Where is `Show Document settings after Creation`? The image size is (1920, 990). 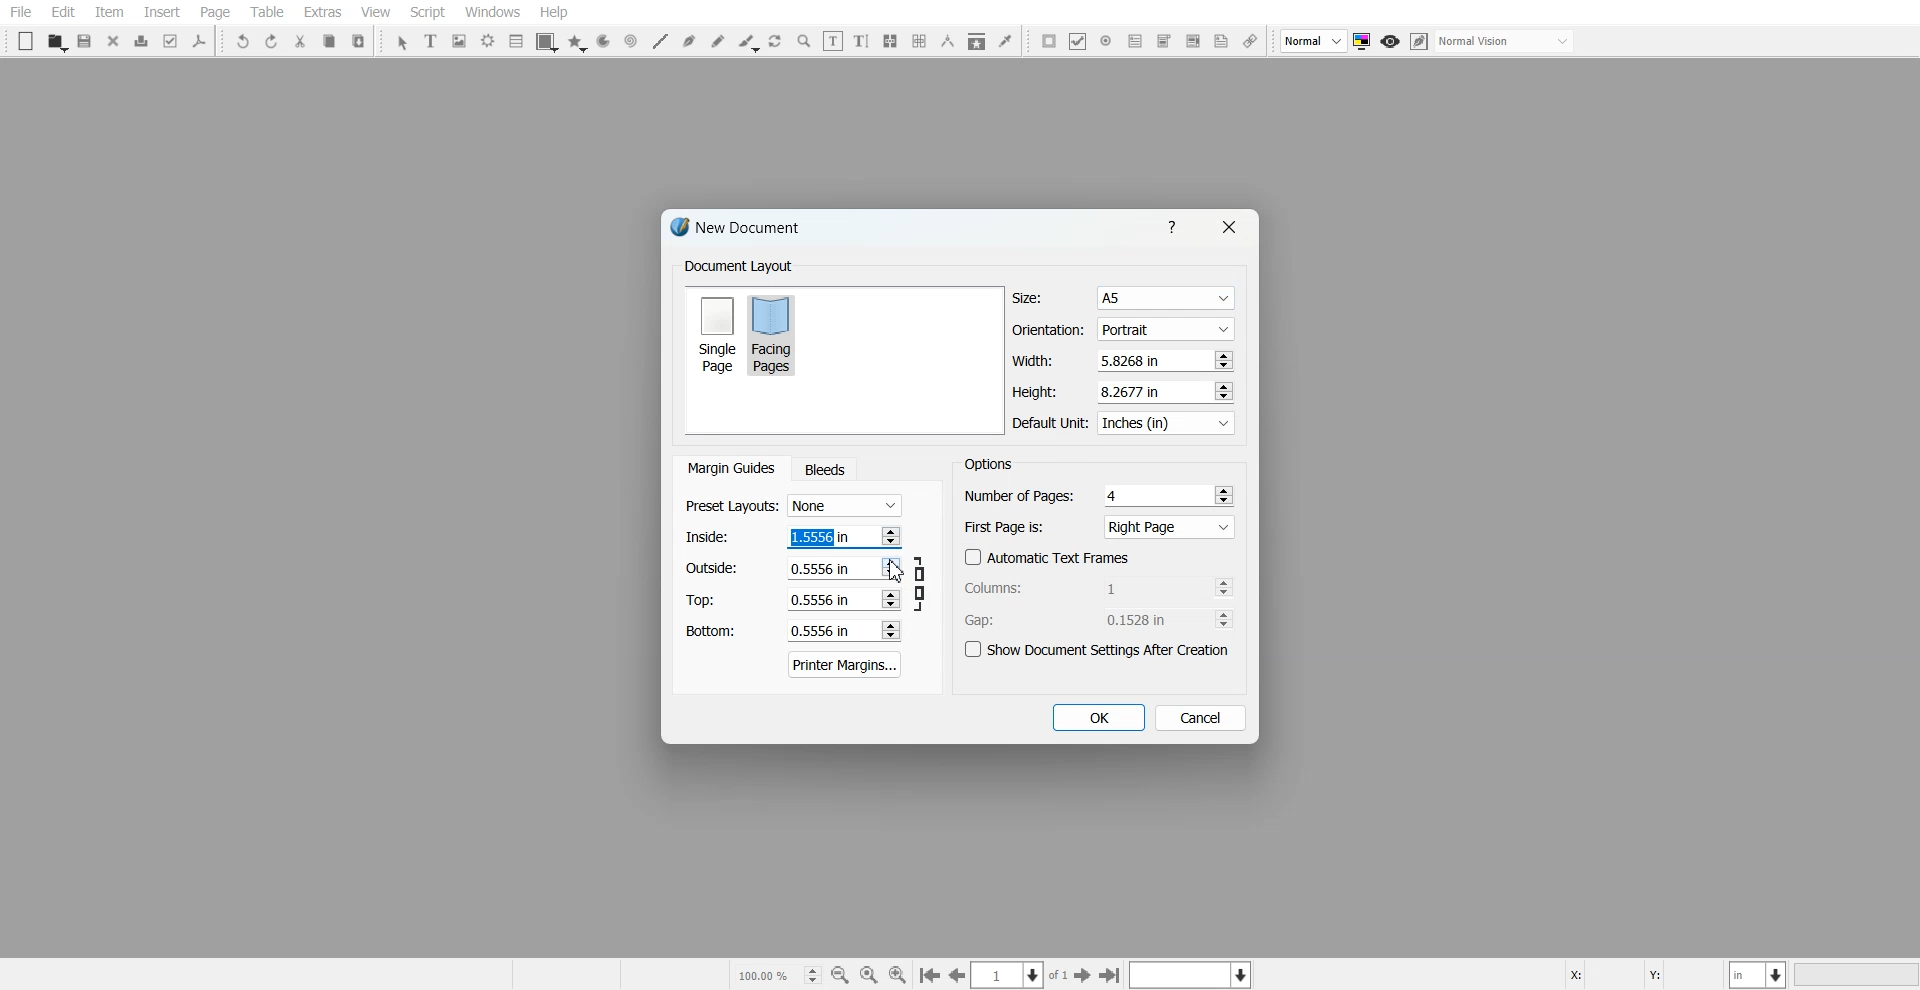 Show Document settings after Creation is located at coordinates (1100, 650).